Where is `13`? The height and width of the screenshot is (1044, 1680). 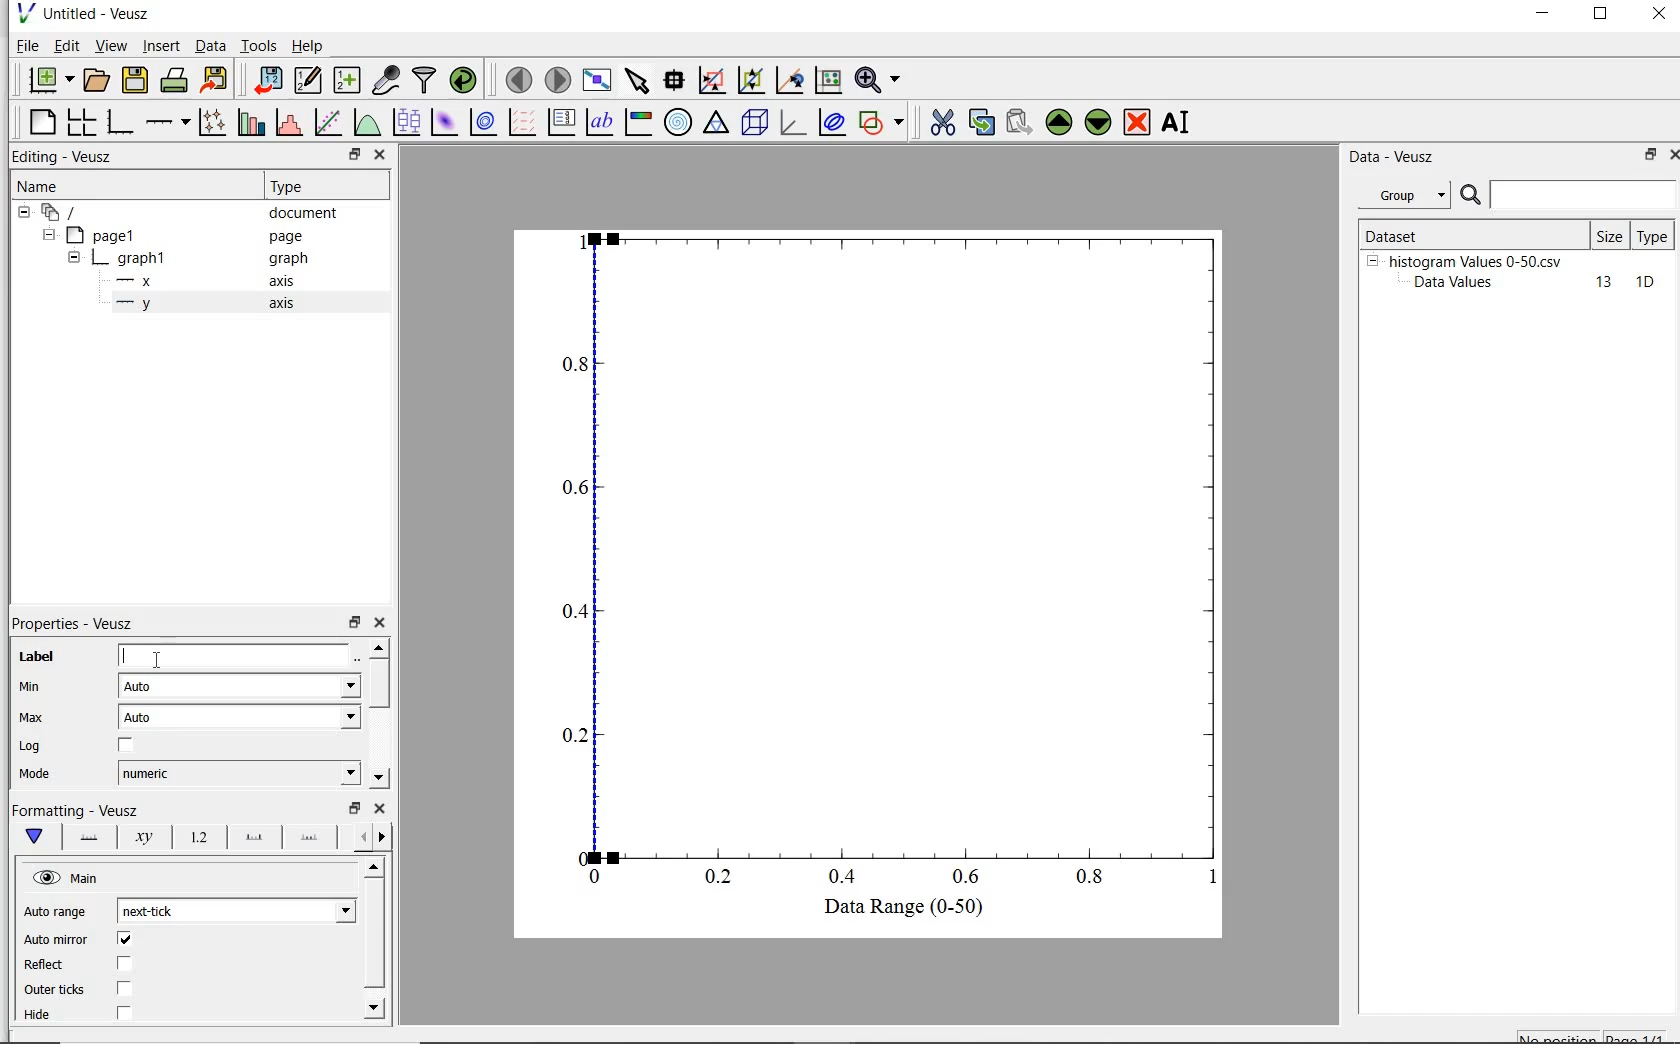
13 is located at coordinates (1595, 283).